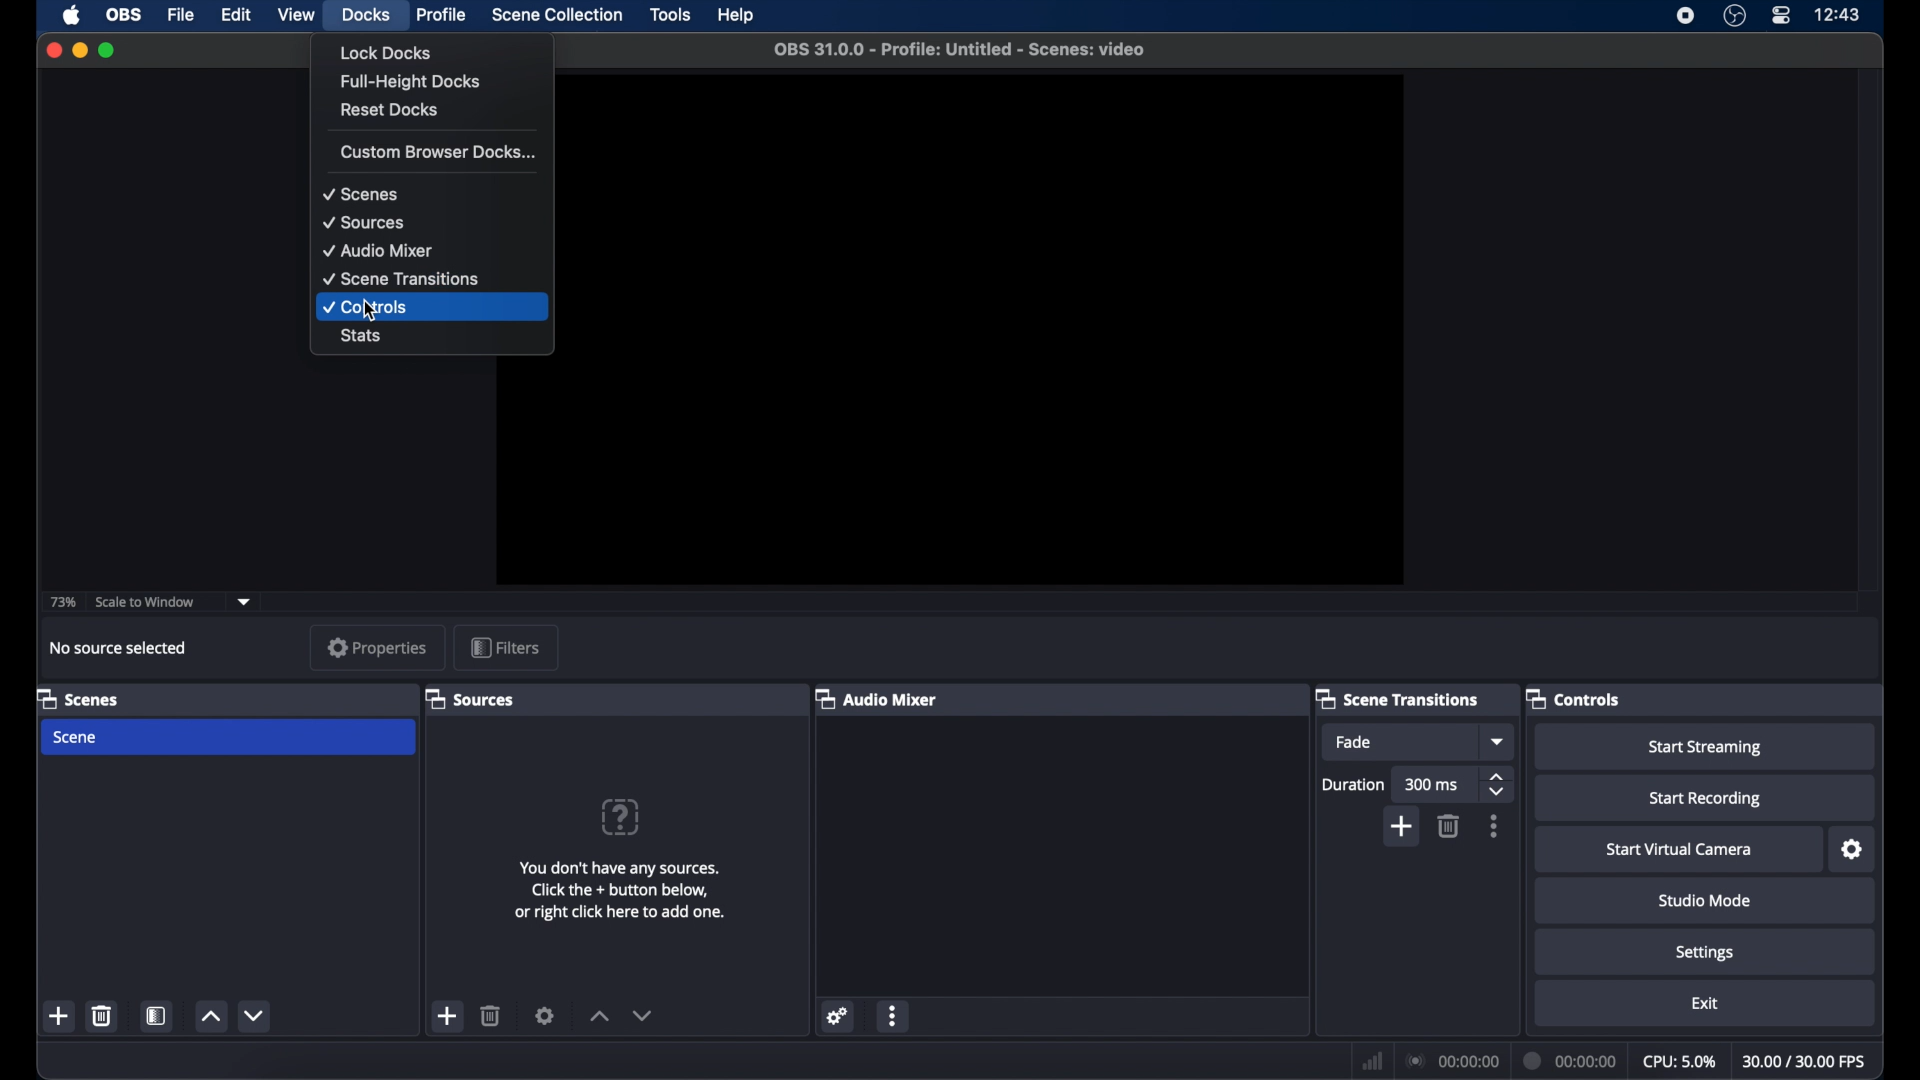 This screenshot has width=1920, height=1080. Describe the element at coordinates (388, 53) in the screenshot. I see `lock docks` at that location.